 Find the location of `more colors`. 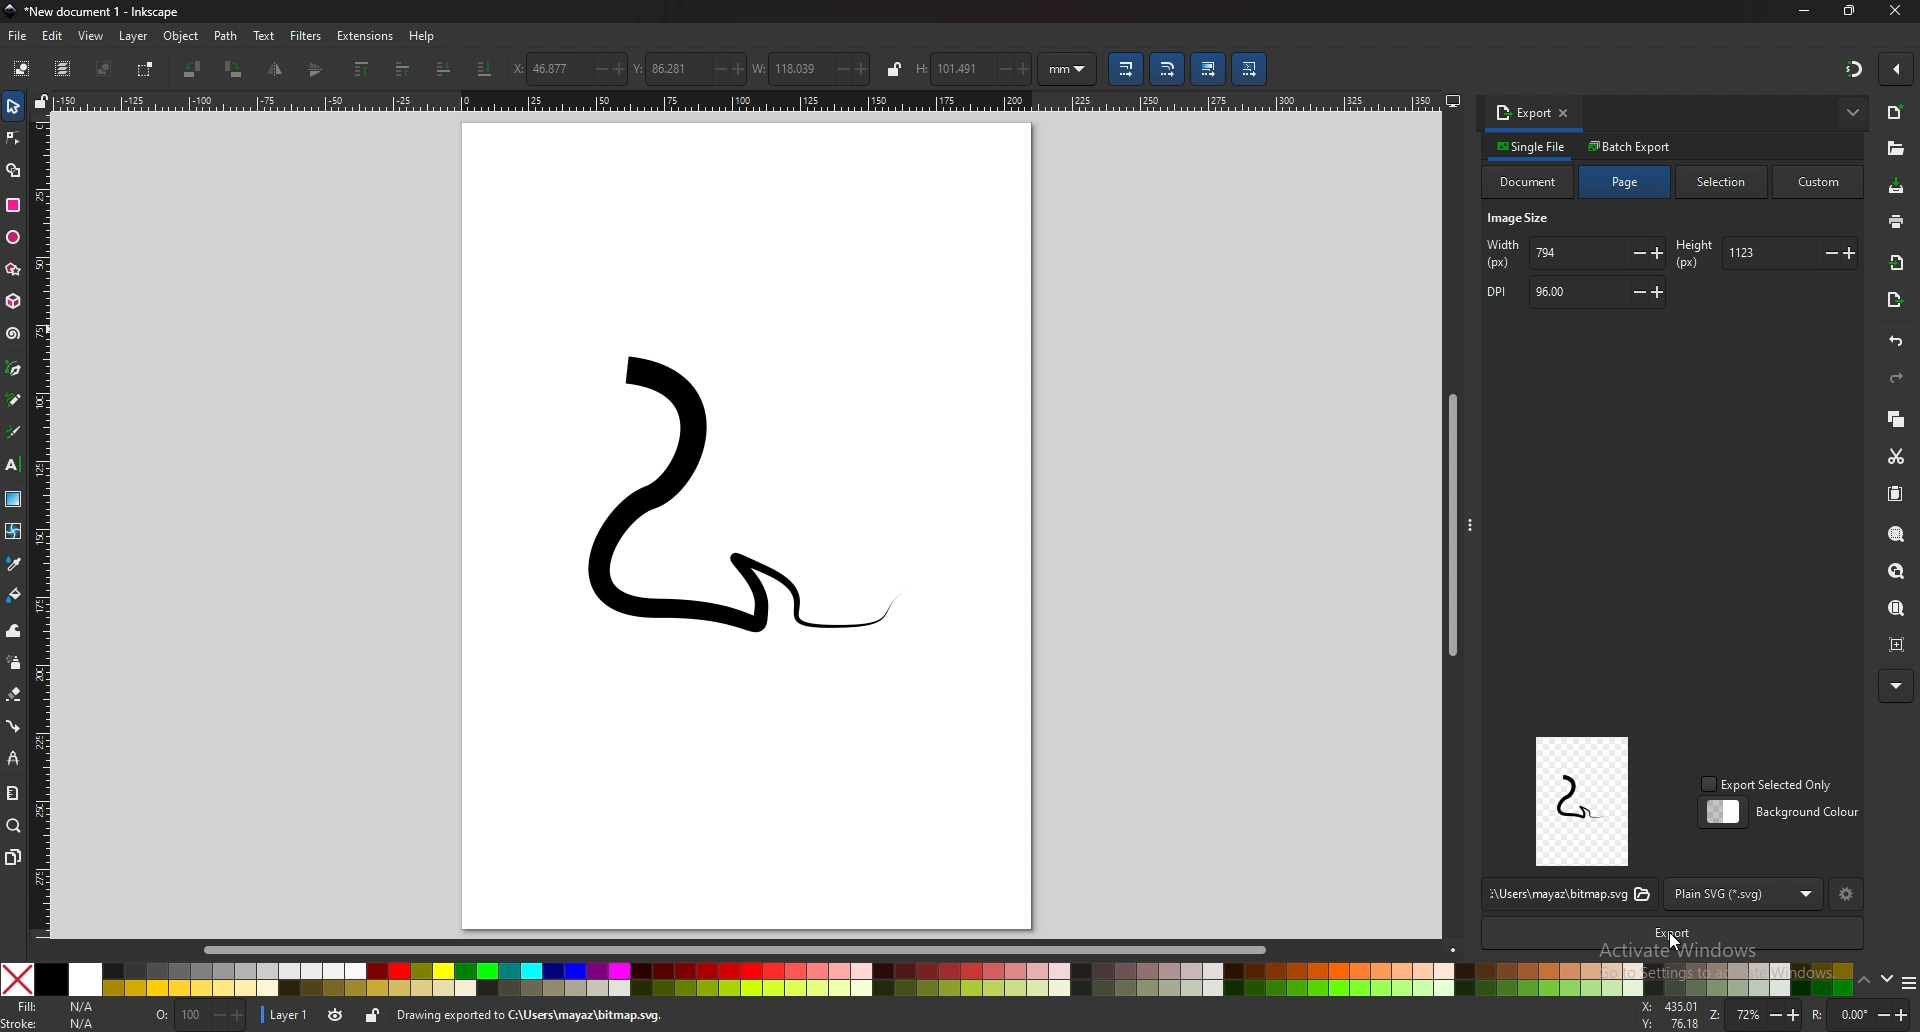

more colors is located at coordinates (1908, 984).